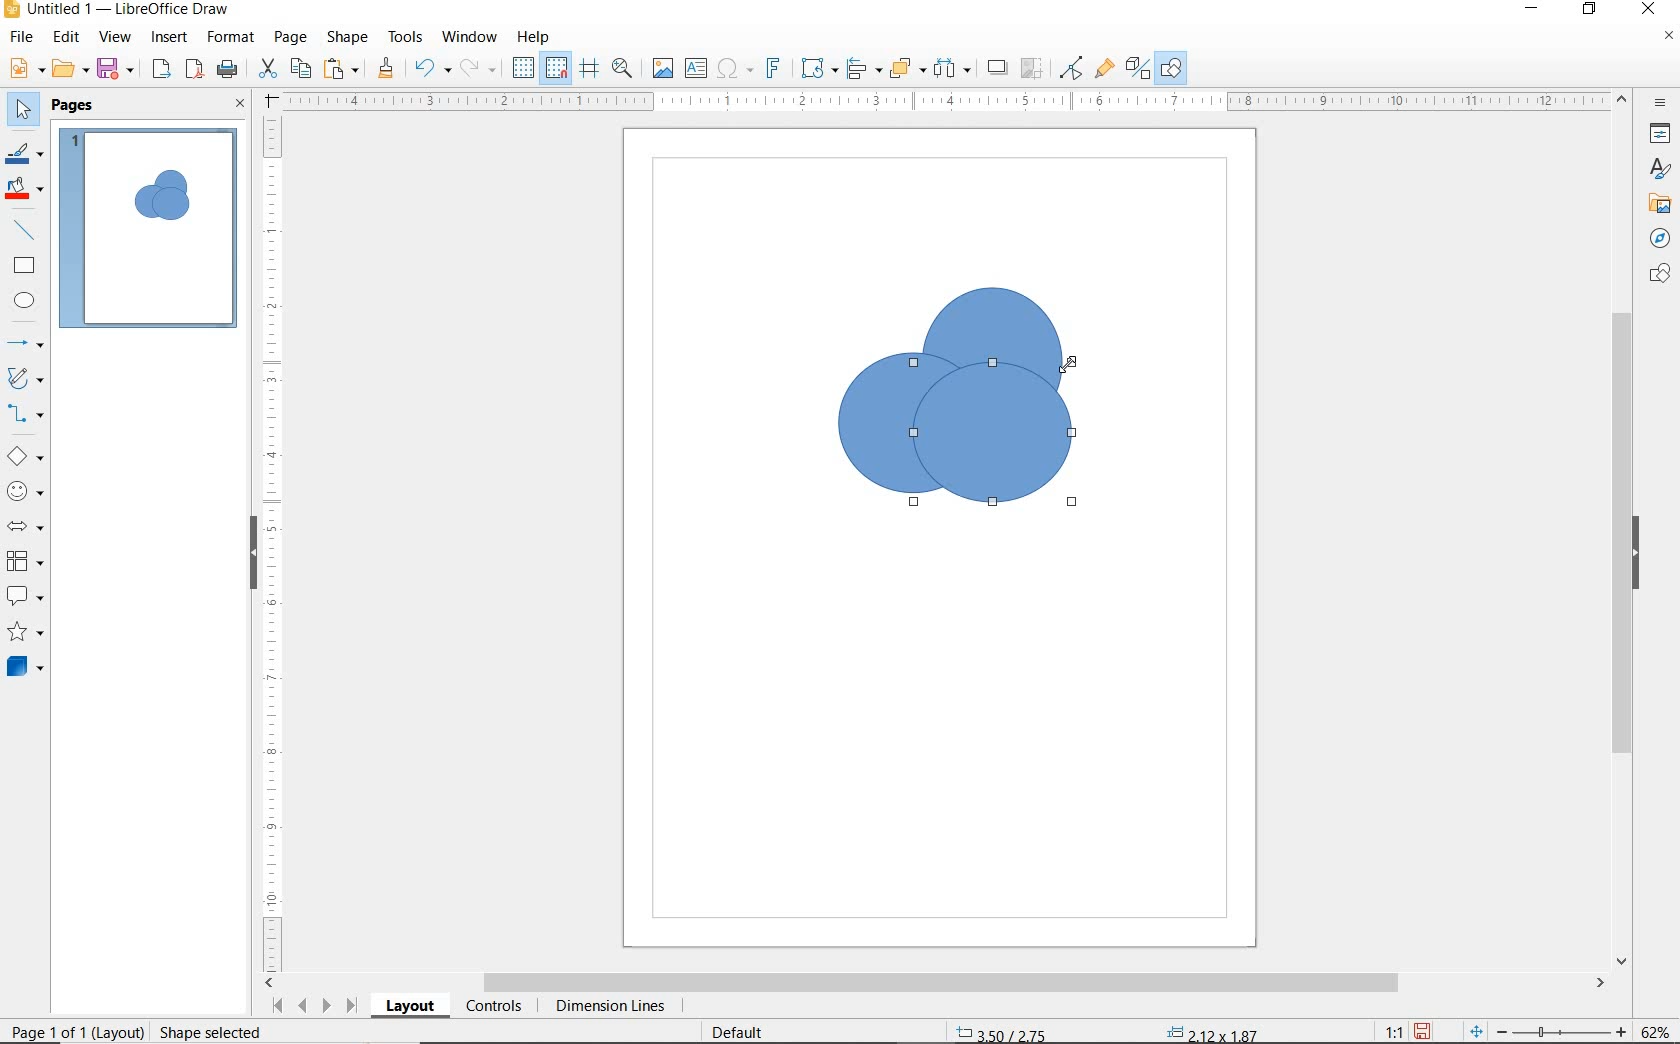 The width and height of the screenshot is (1680, 1044). Describe the element at coordinates (175, 207) in the screenshot. I see `CIRCLE ADDED` at that location.